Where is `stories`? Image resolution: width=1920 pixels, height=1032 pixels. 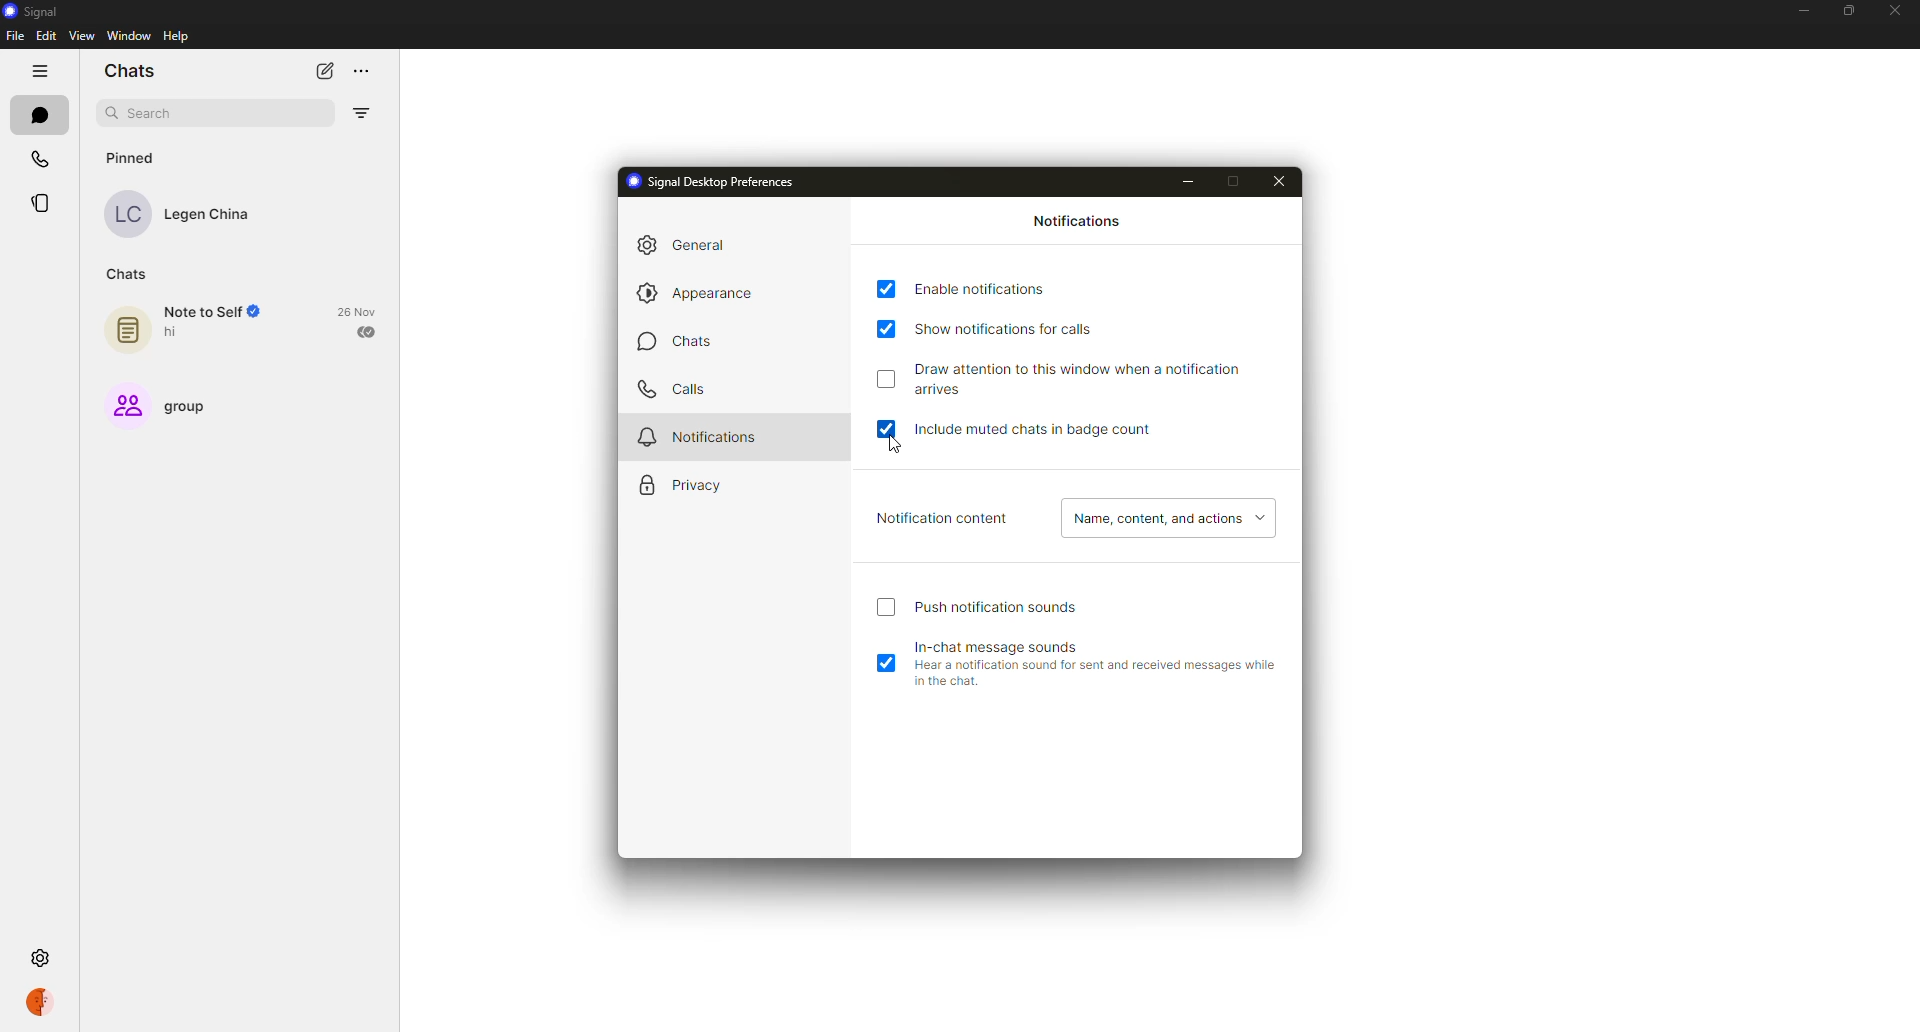
stories is located at coordinates (43, 205).